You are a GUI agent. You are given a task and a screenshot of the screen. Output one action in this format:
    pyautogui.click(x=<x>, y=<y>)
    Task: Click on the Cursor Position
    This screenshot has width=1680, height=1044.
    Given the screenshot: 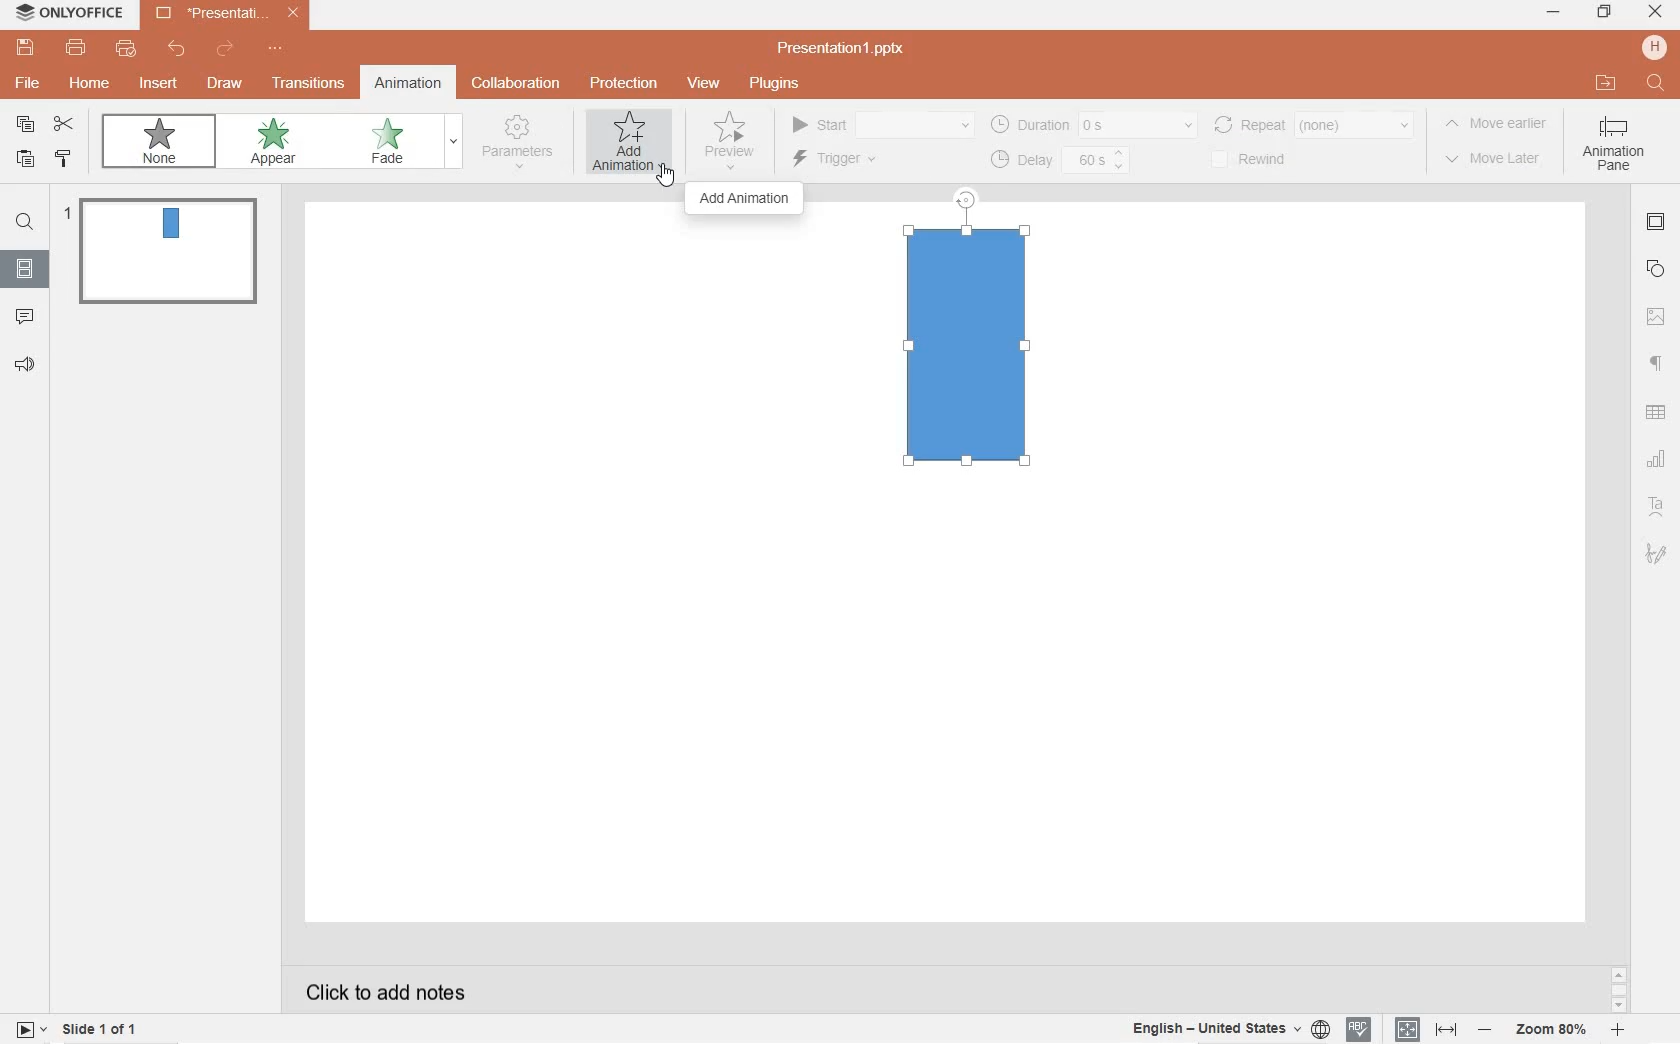 What is the action you would take?
    pyautogui.click(x=665, y=175)
    